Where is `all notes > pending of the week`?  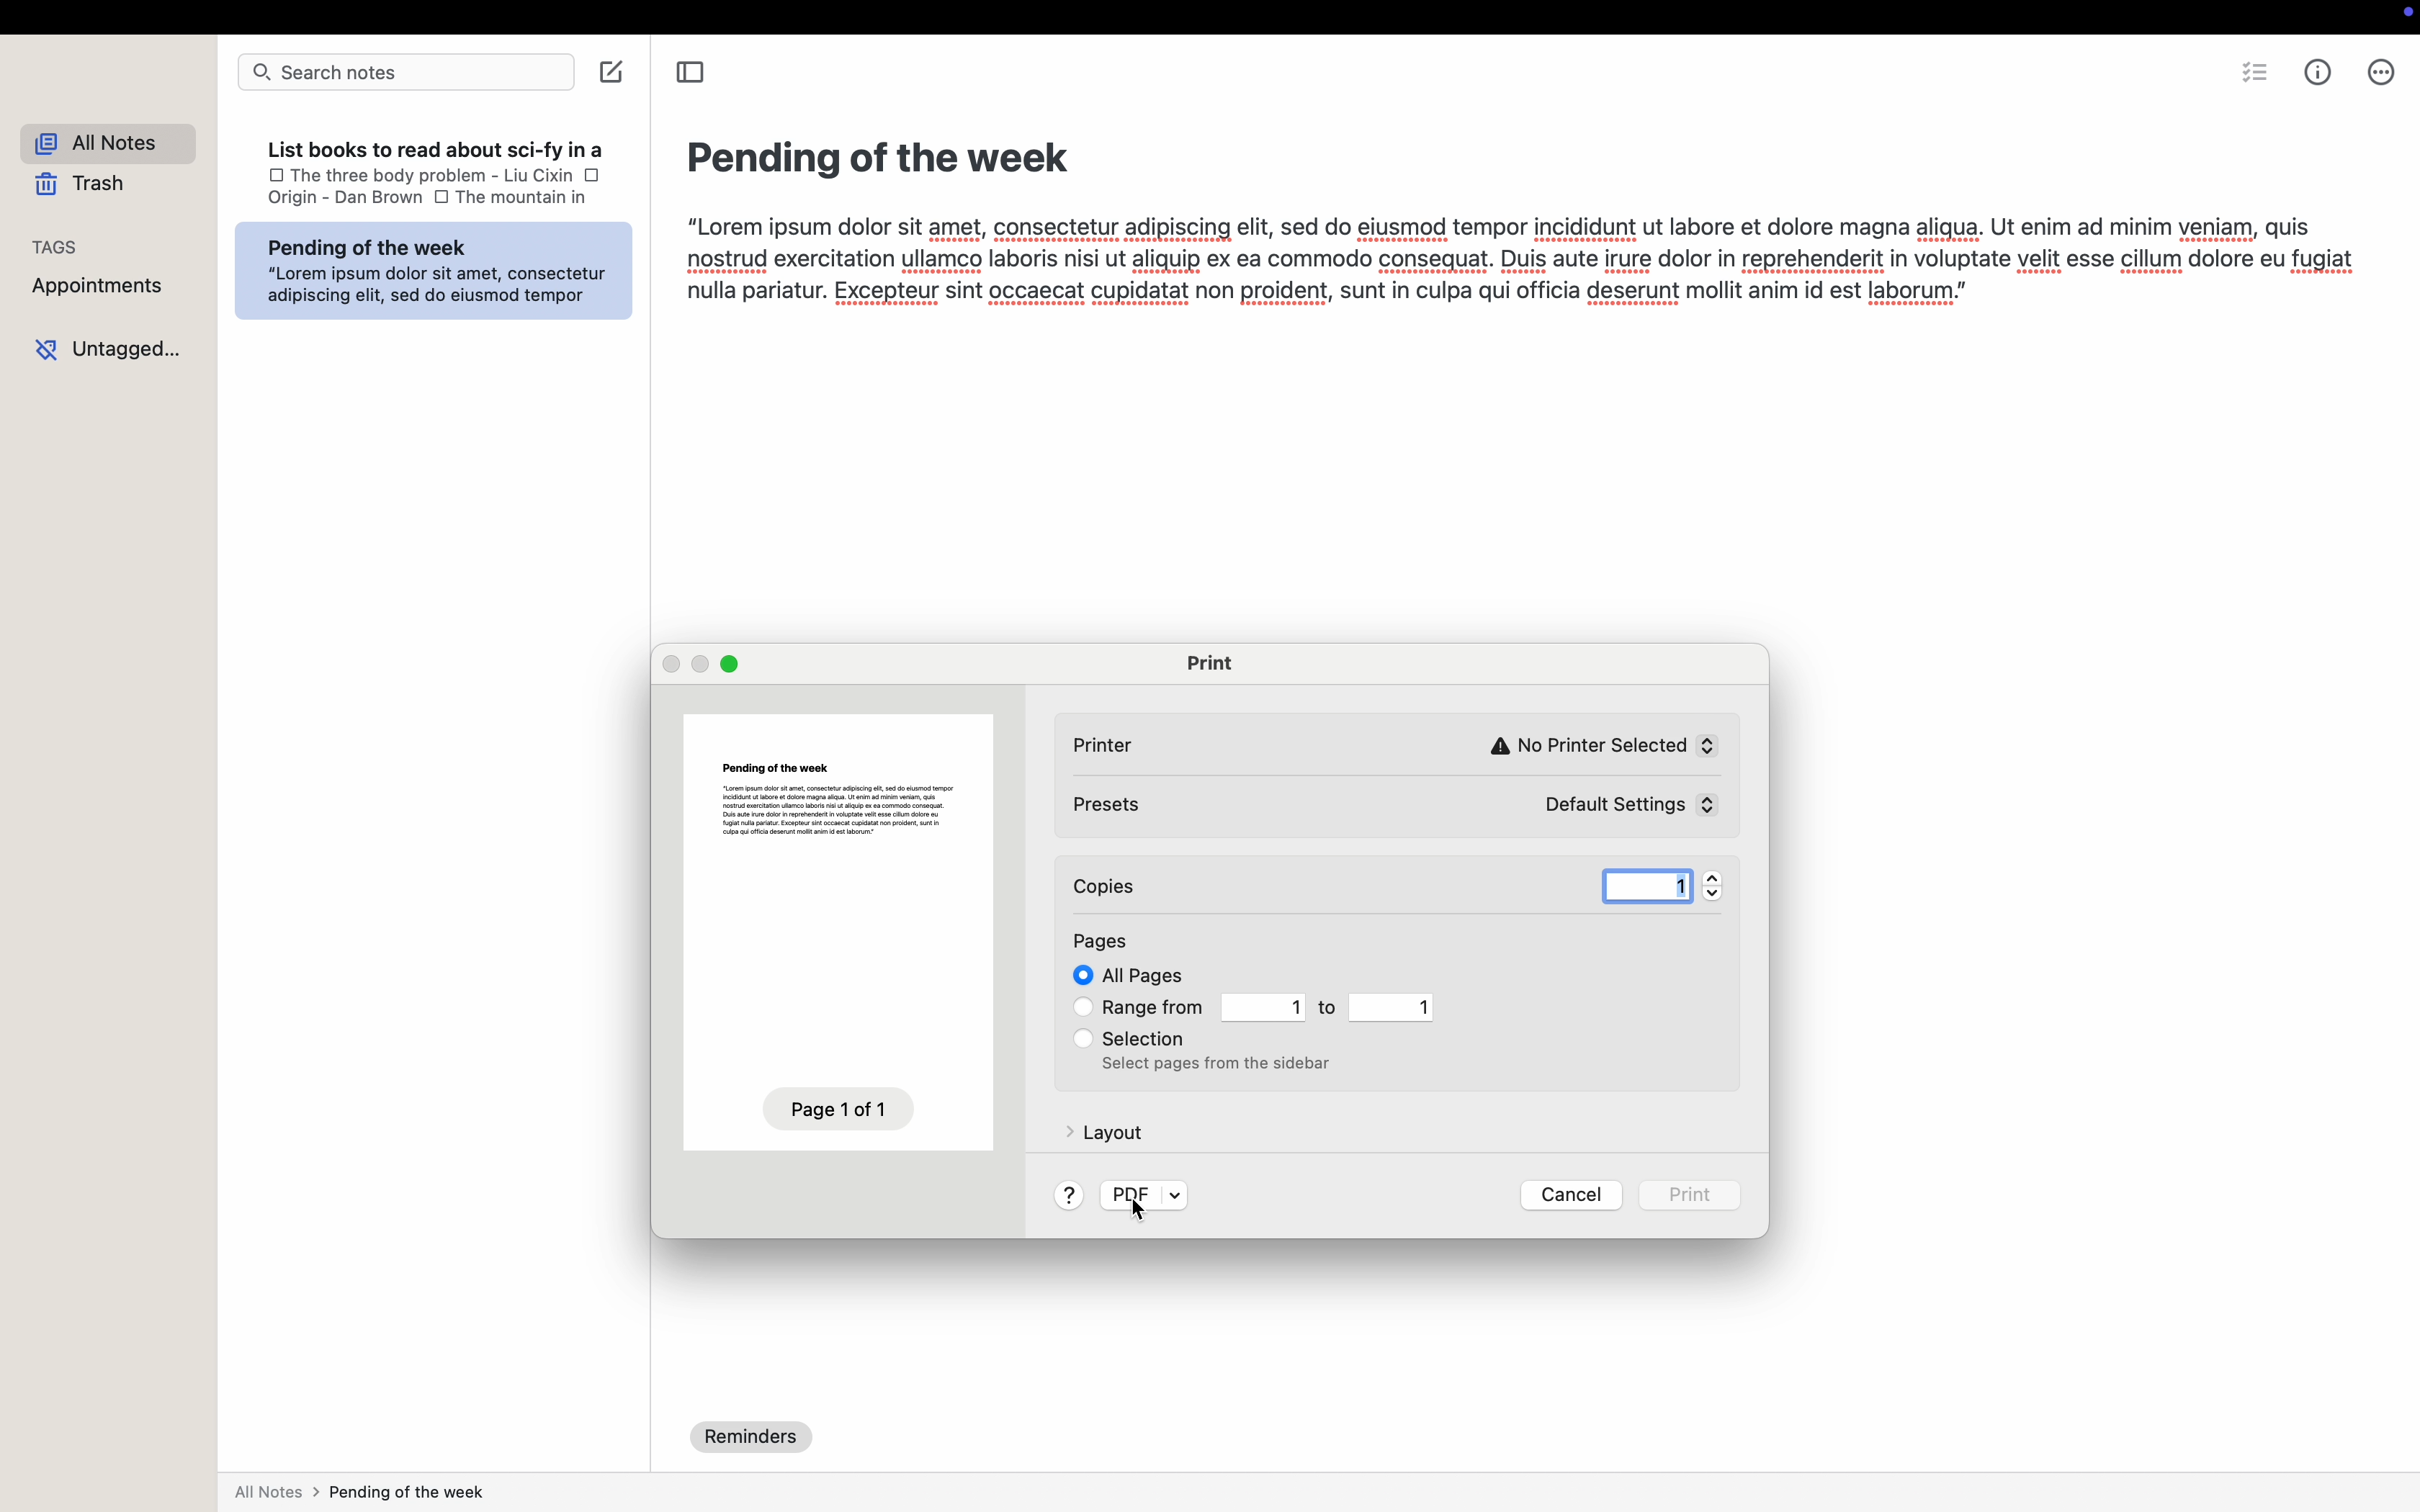 all notes > pending of the week is located at coordinates (365, 1495).